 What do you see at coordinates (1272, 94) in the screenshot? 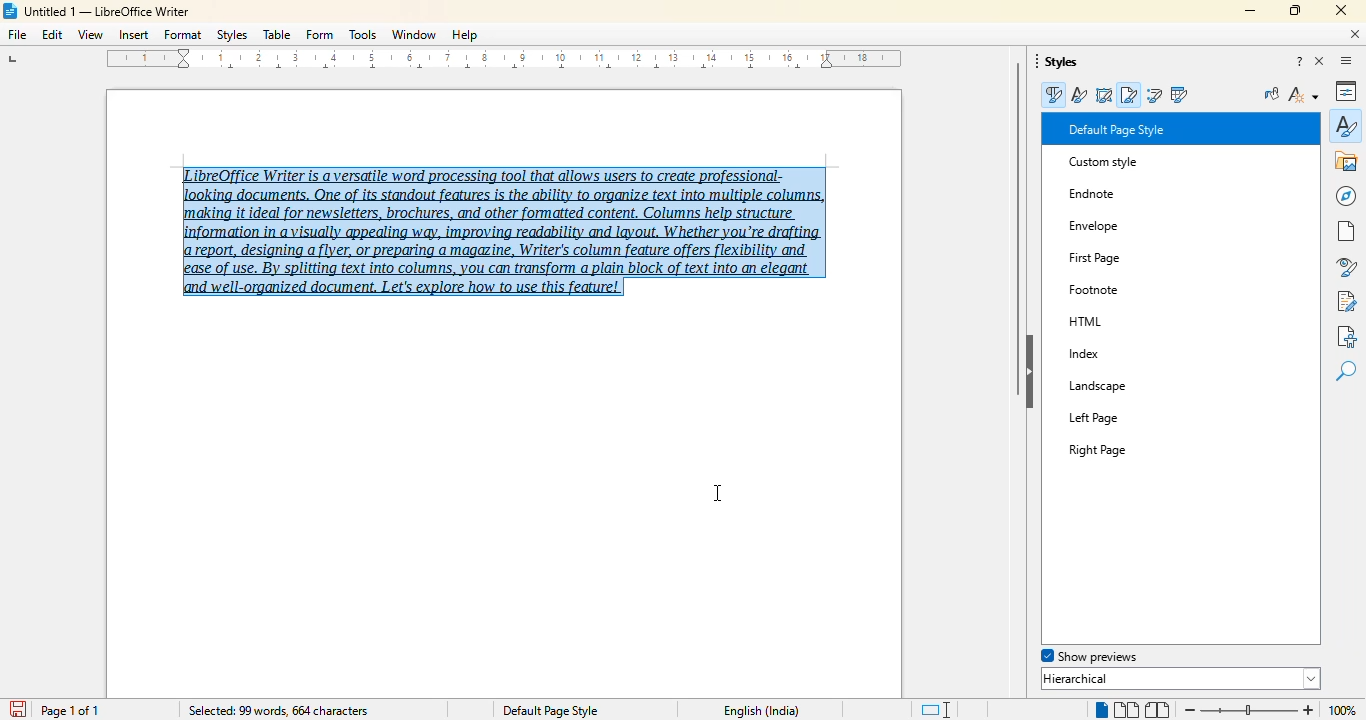
I see `fill format mode` at bounding box center [1272, 94].